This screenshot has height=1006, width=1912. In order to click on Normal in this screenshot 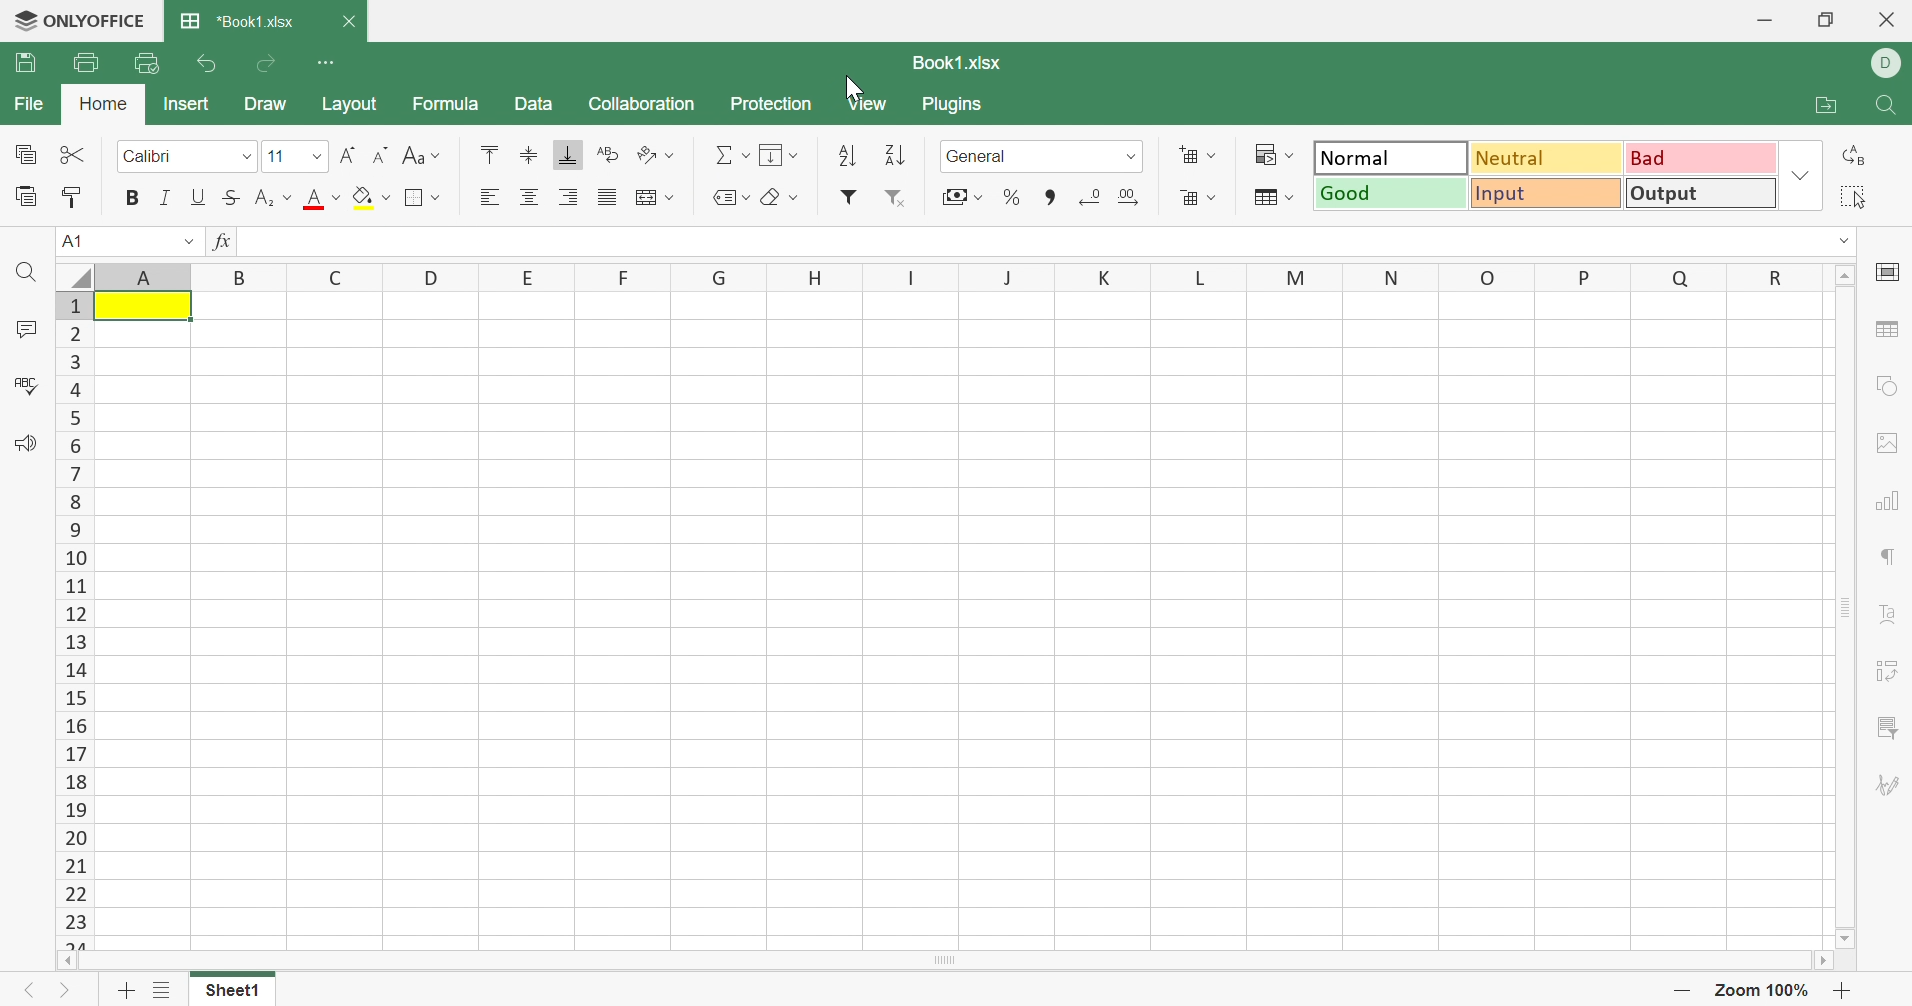, I will do `click(1390, 156)`.